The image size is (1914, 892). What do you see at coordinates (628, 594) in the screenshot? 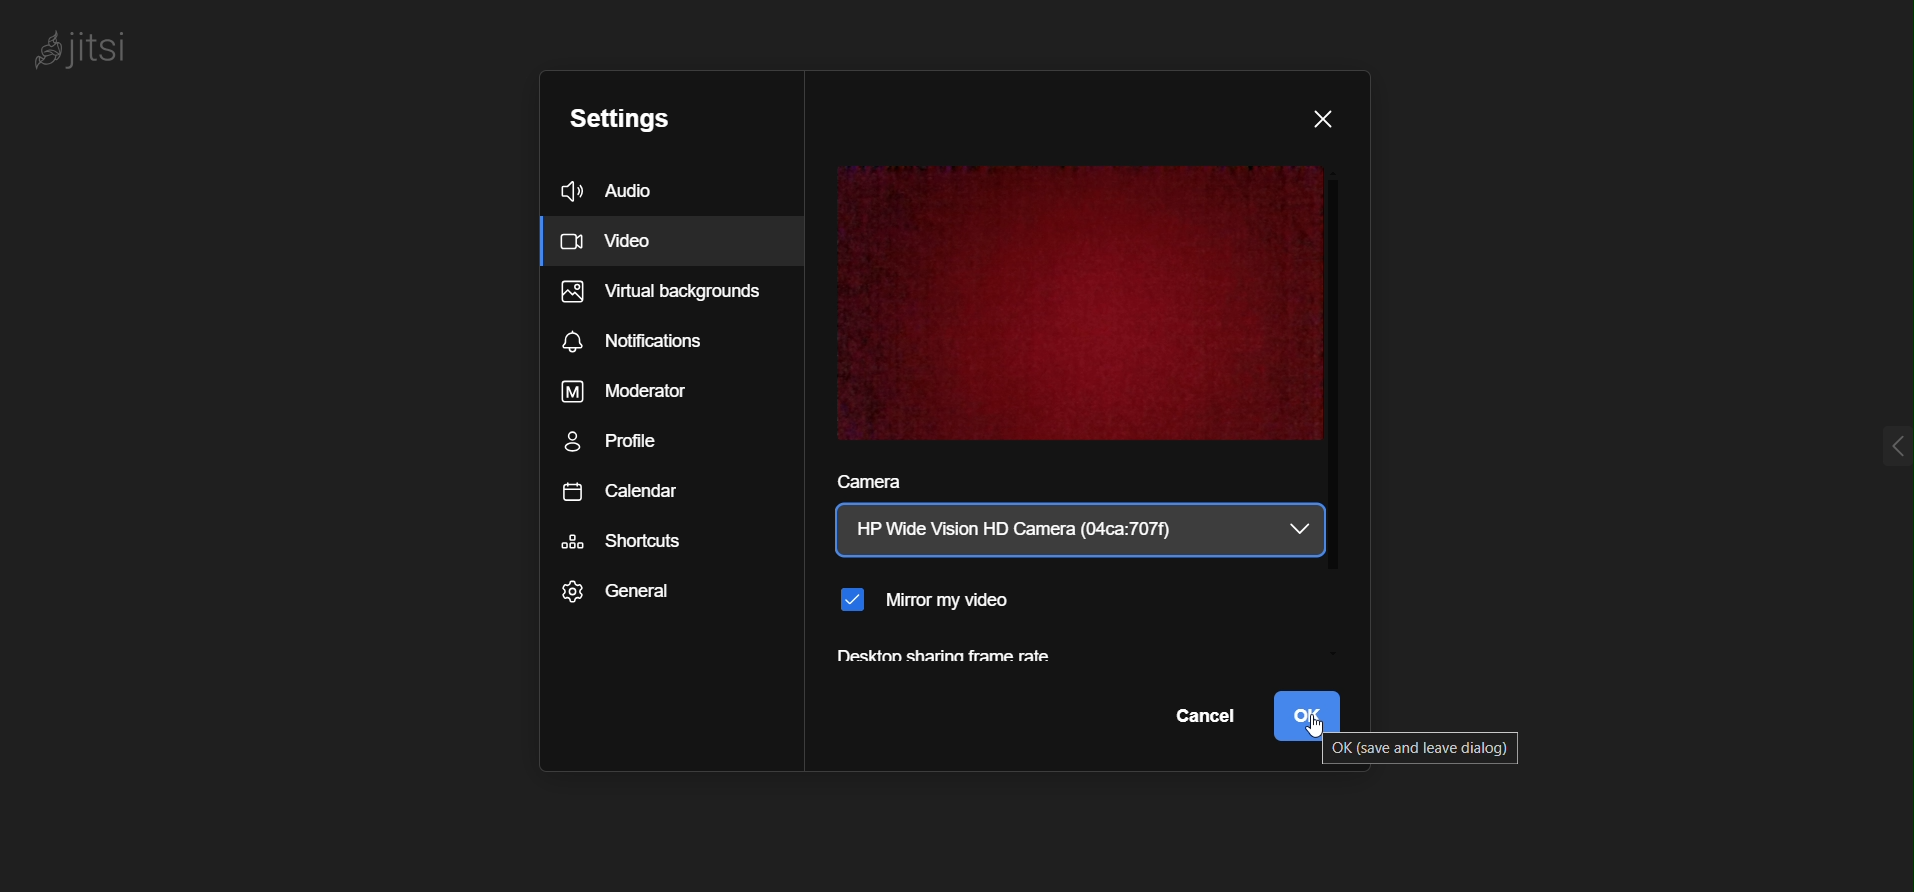
I see `general` at bounding box center [628, 594].